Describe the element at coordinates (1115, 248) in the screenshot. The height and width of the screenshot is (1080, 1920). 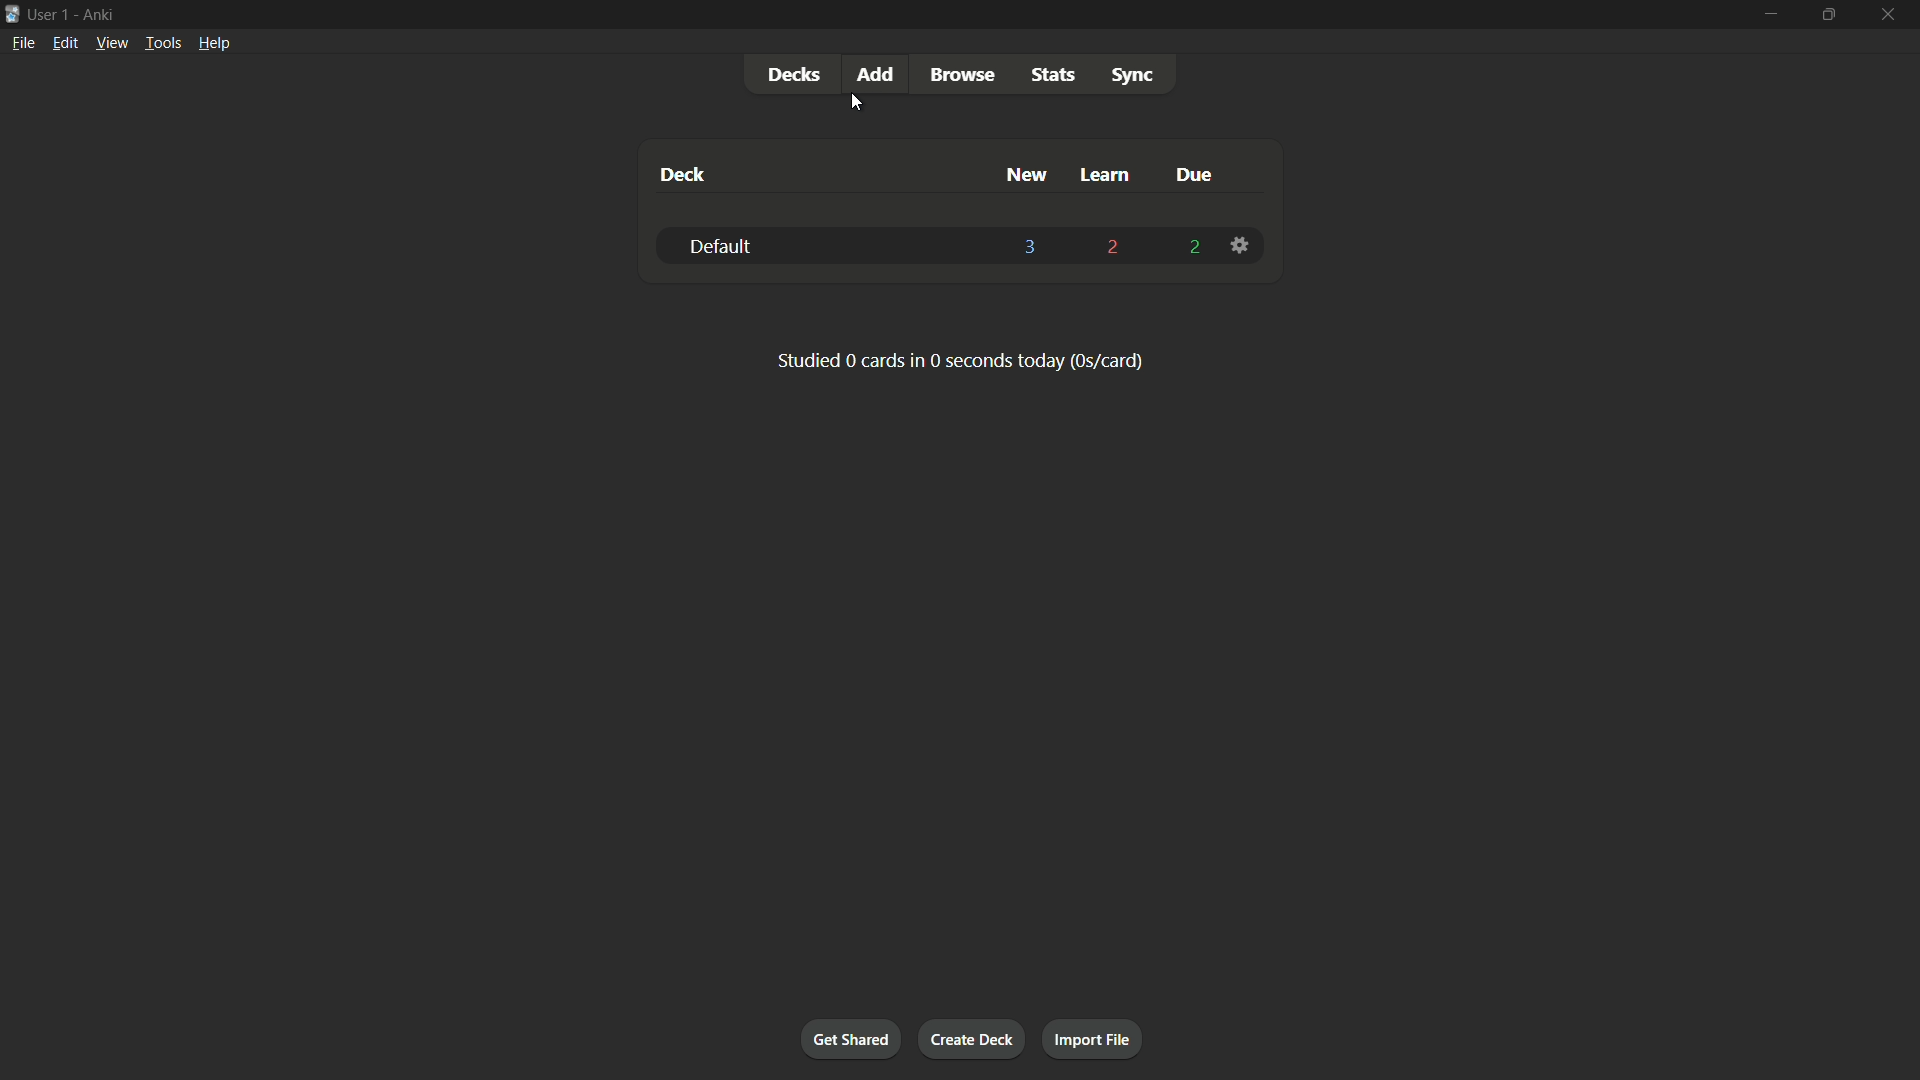
I see `2` at that location.